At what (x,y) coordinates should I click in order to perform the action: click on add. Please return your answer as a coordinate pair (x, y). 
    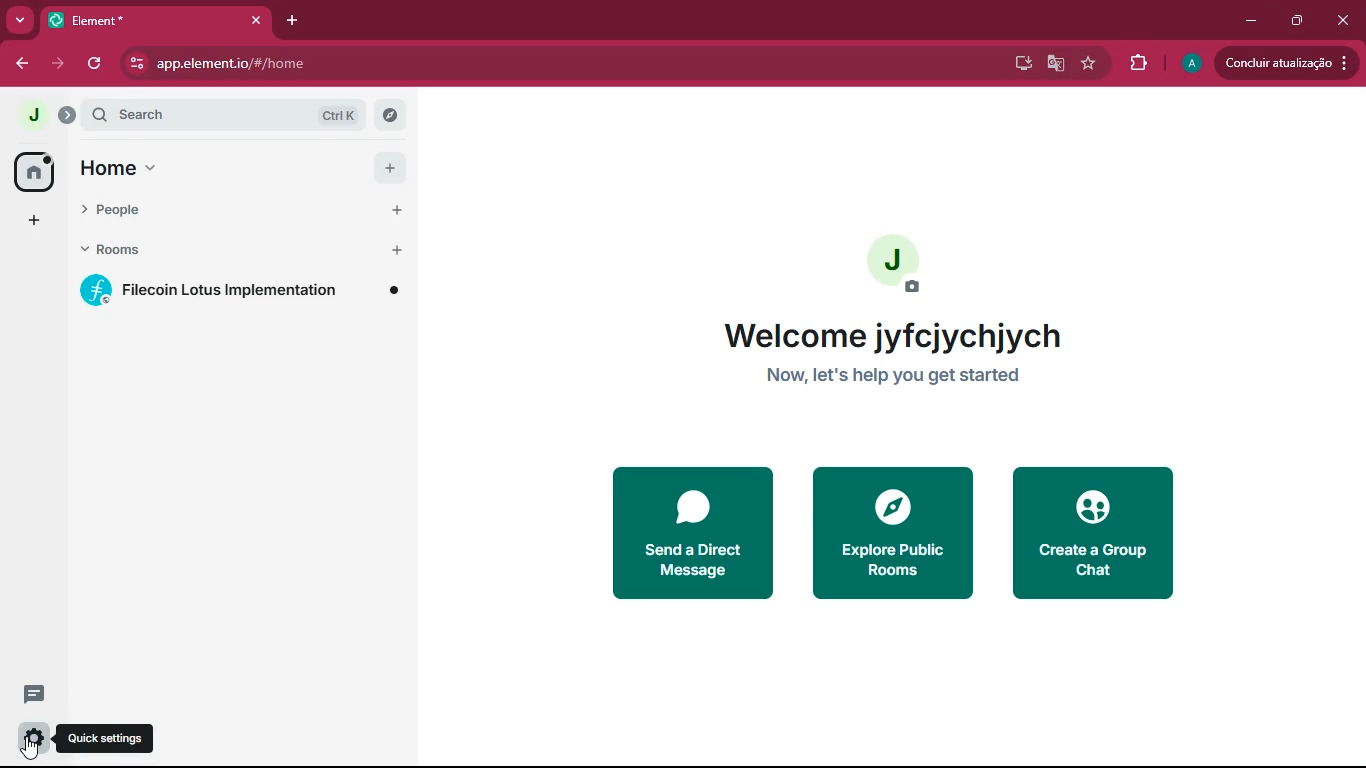
    Looking at the image, I should click on (32, 222).